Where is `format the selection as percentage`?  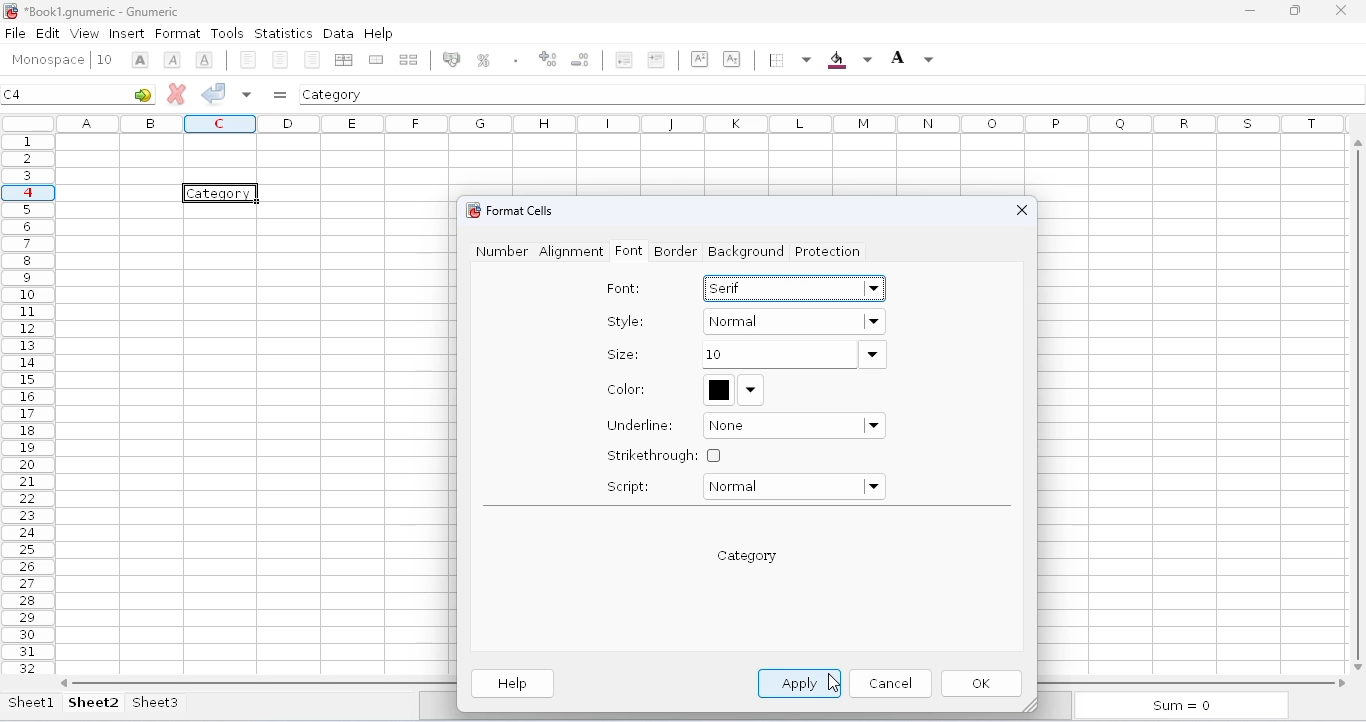
format the selection as percentage is located at coordinates (482, 60).